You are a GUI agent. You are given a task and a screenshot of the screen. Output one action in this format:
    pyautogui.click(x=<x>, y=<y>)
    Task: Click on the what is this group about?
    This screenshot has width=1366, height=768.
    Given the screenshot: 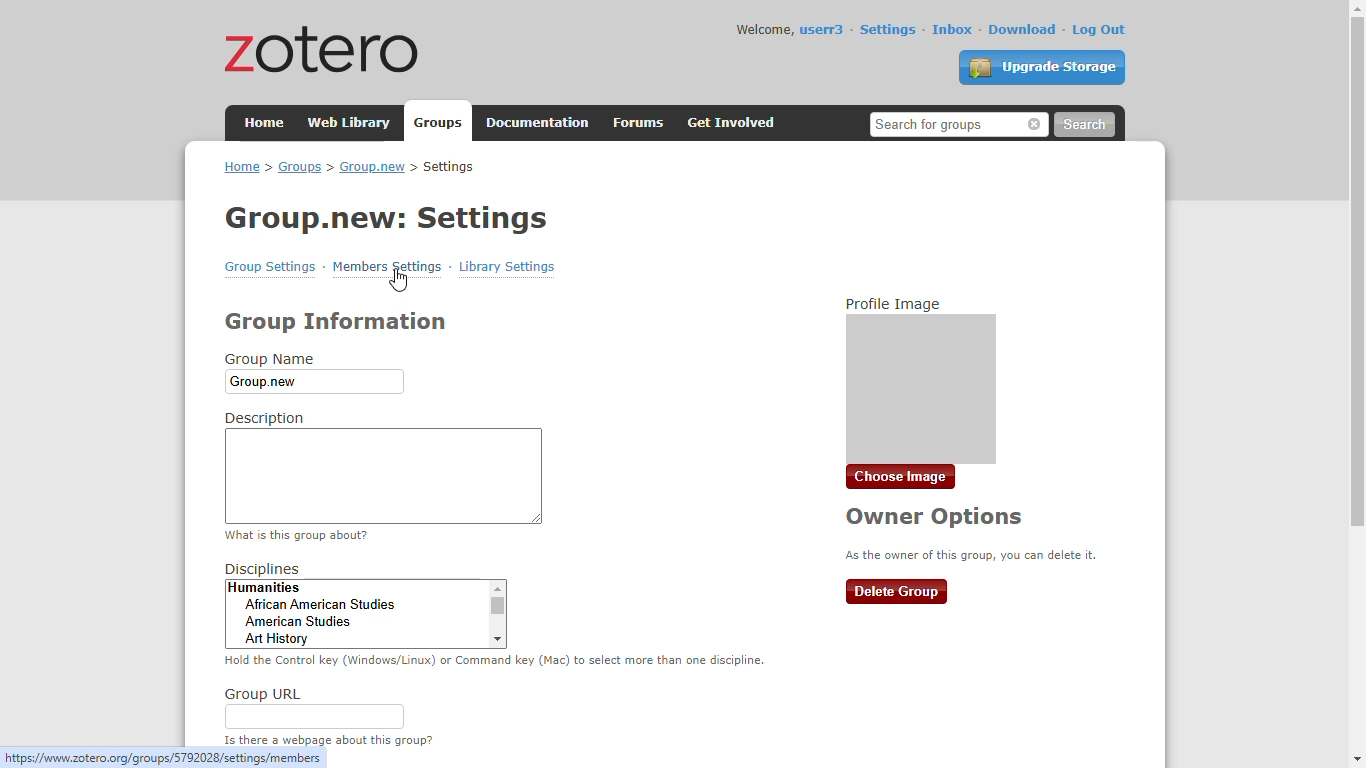 What is the action you would take?
    pyautogui.click(x=297, y=535)
    